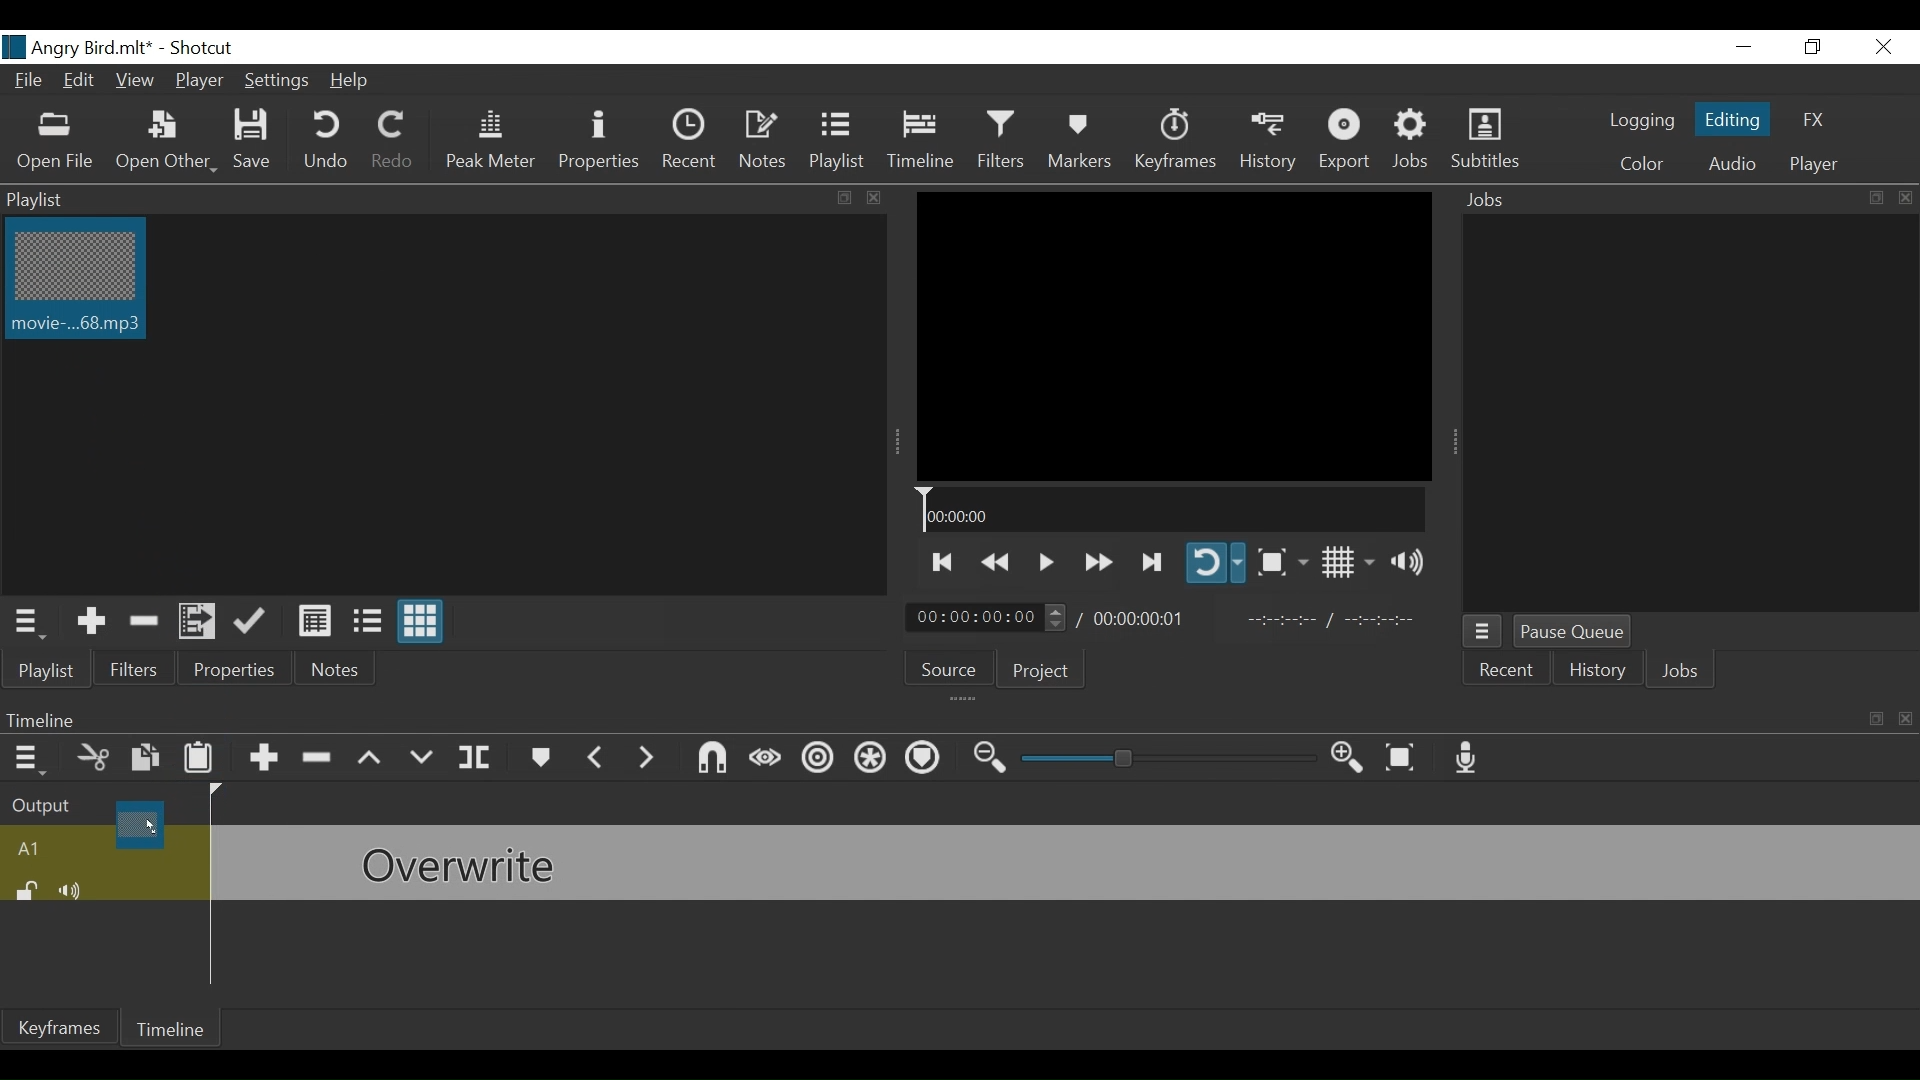 The image size is (1920, 1080). I want to click on Remove Cut, so click(145, 622).